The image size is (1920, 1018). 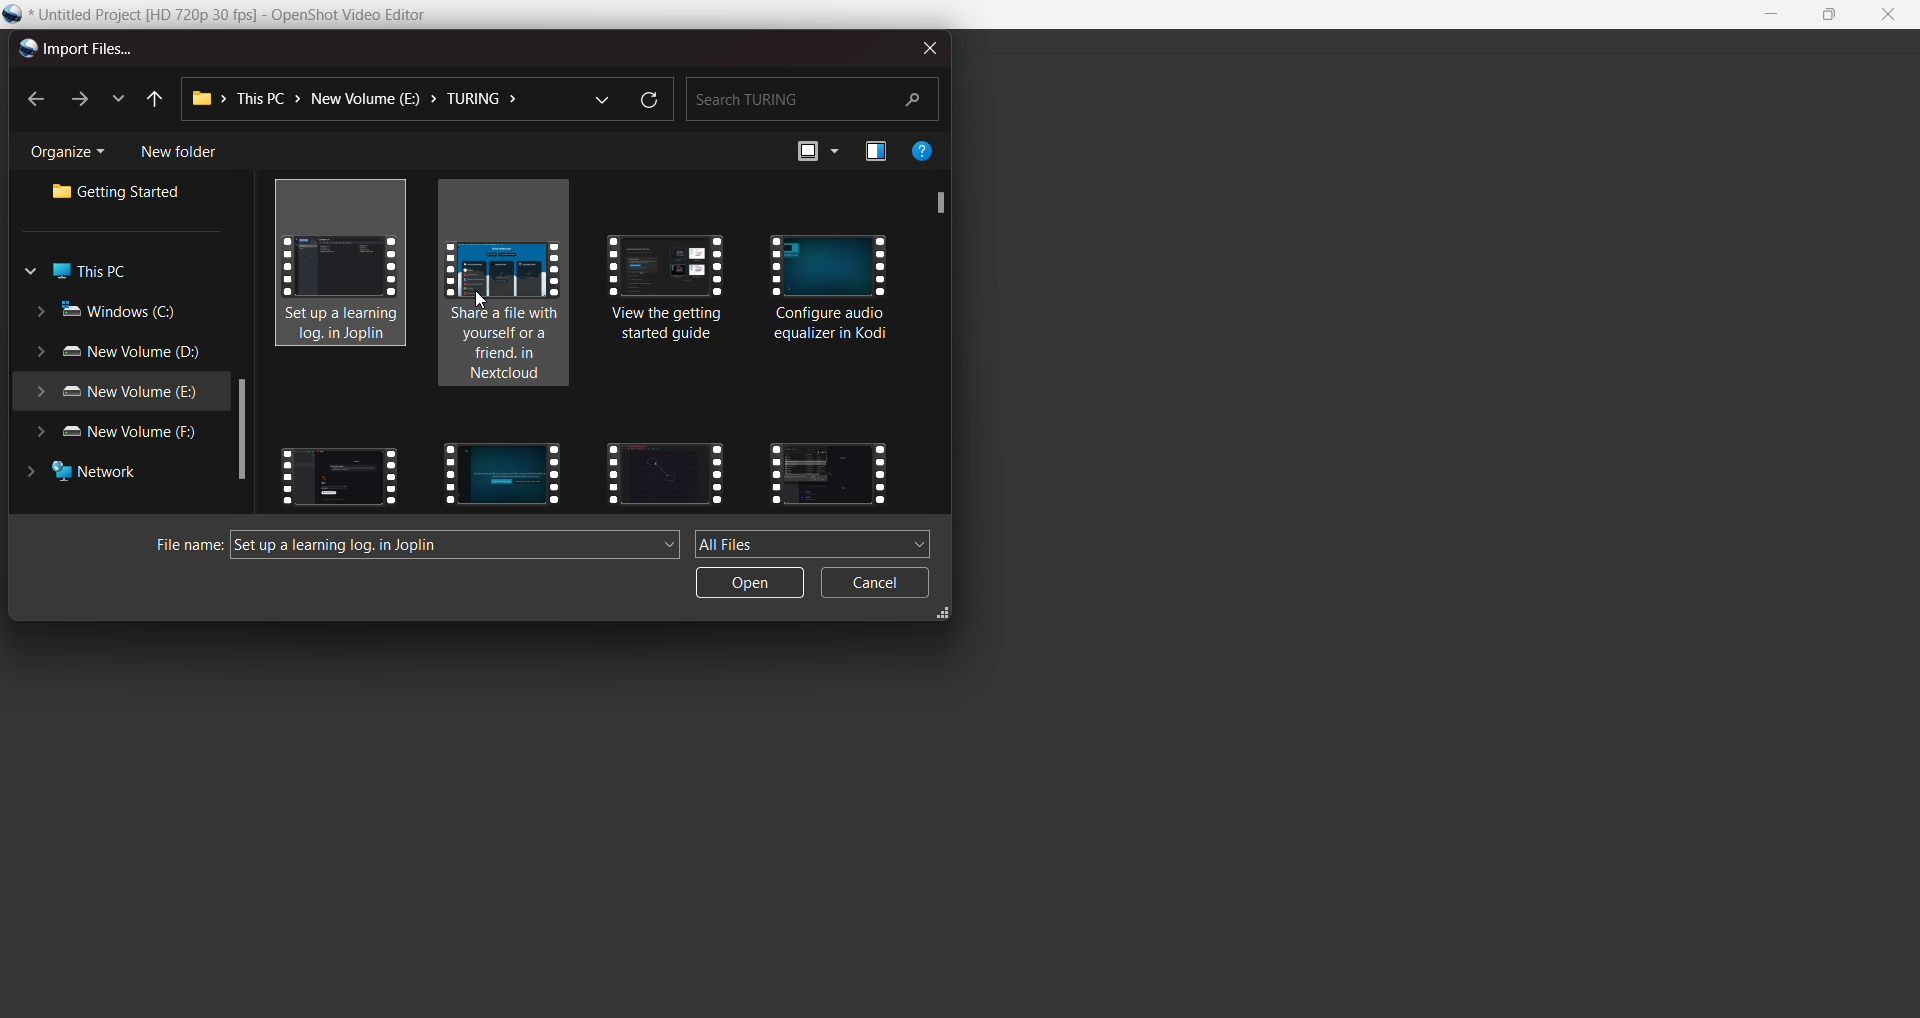 I want to click on network, so click(x=91, y=476).